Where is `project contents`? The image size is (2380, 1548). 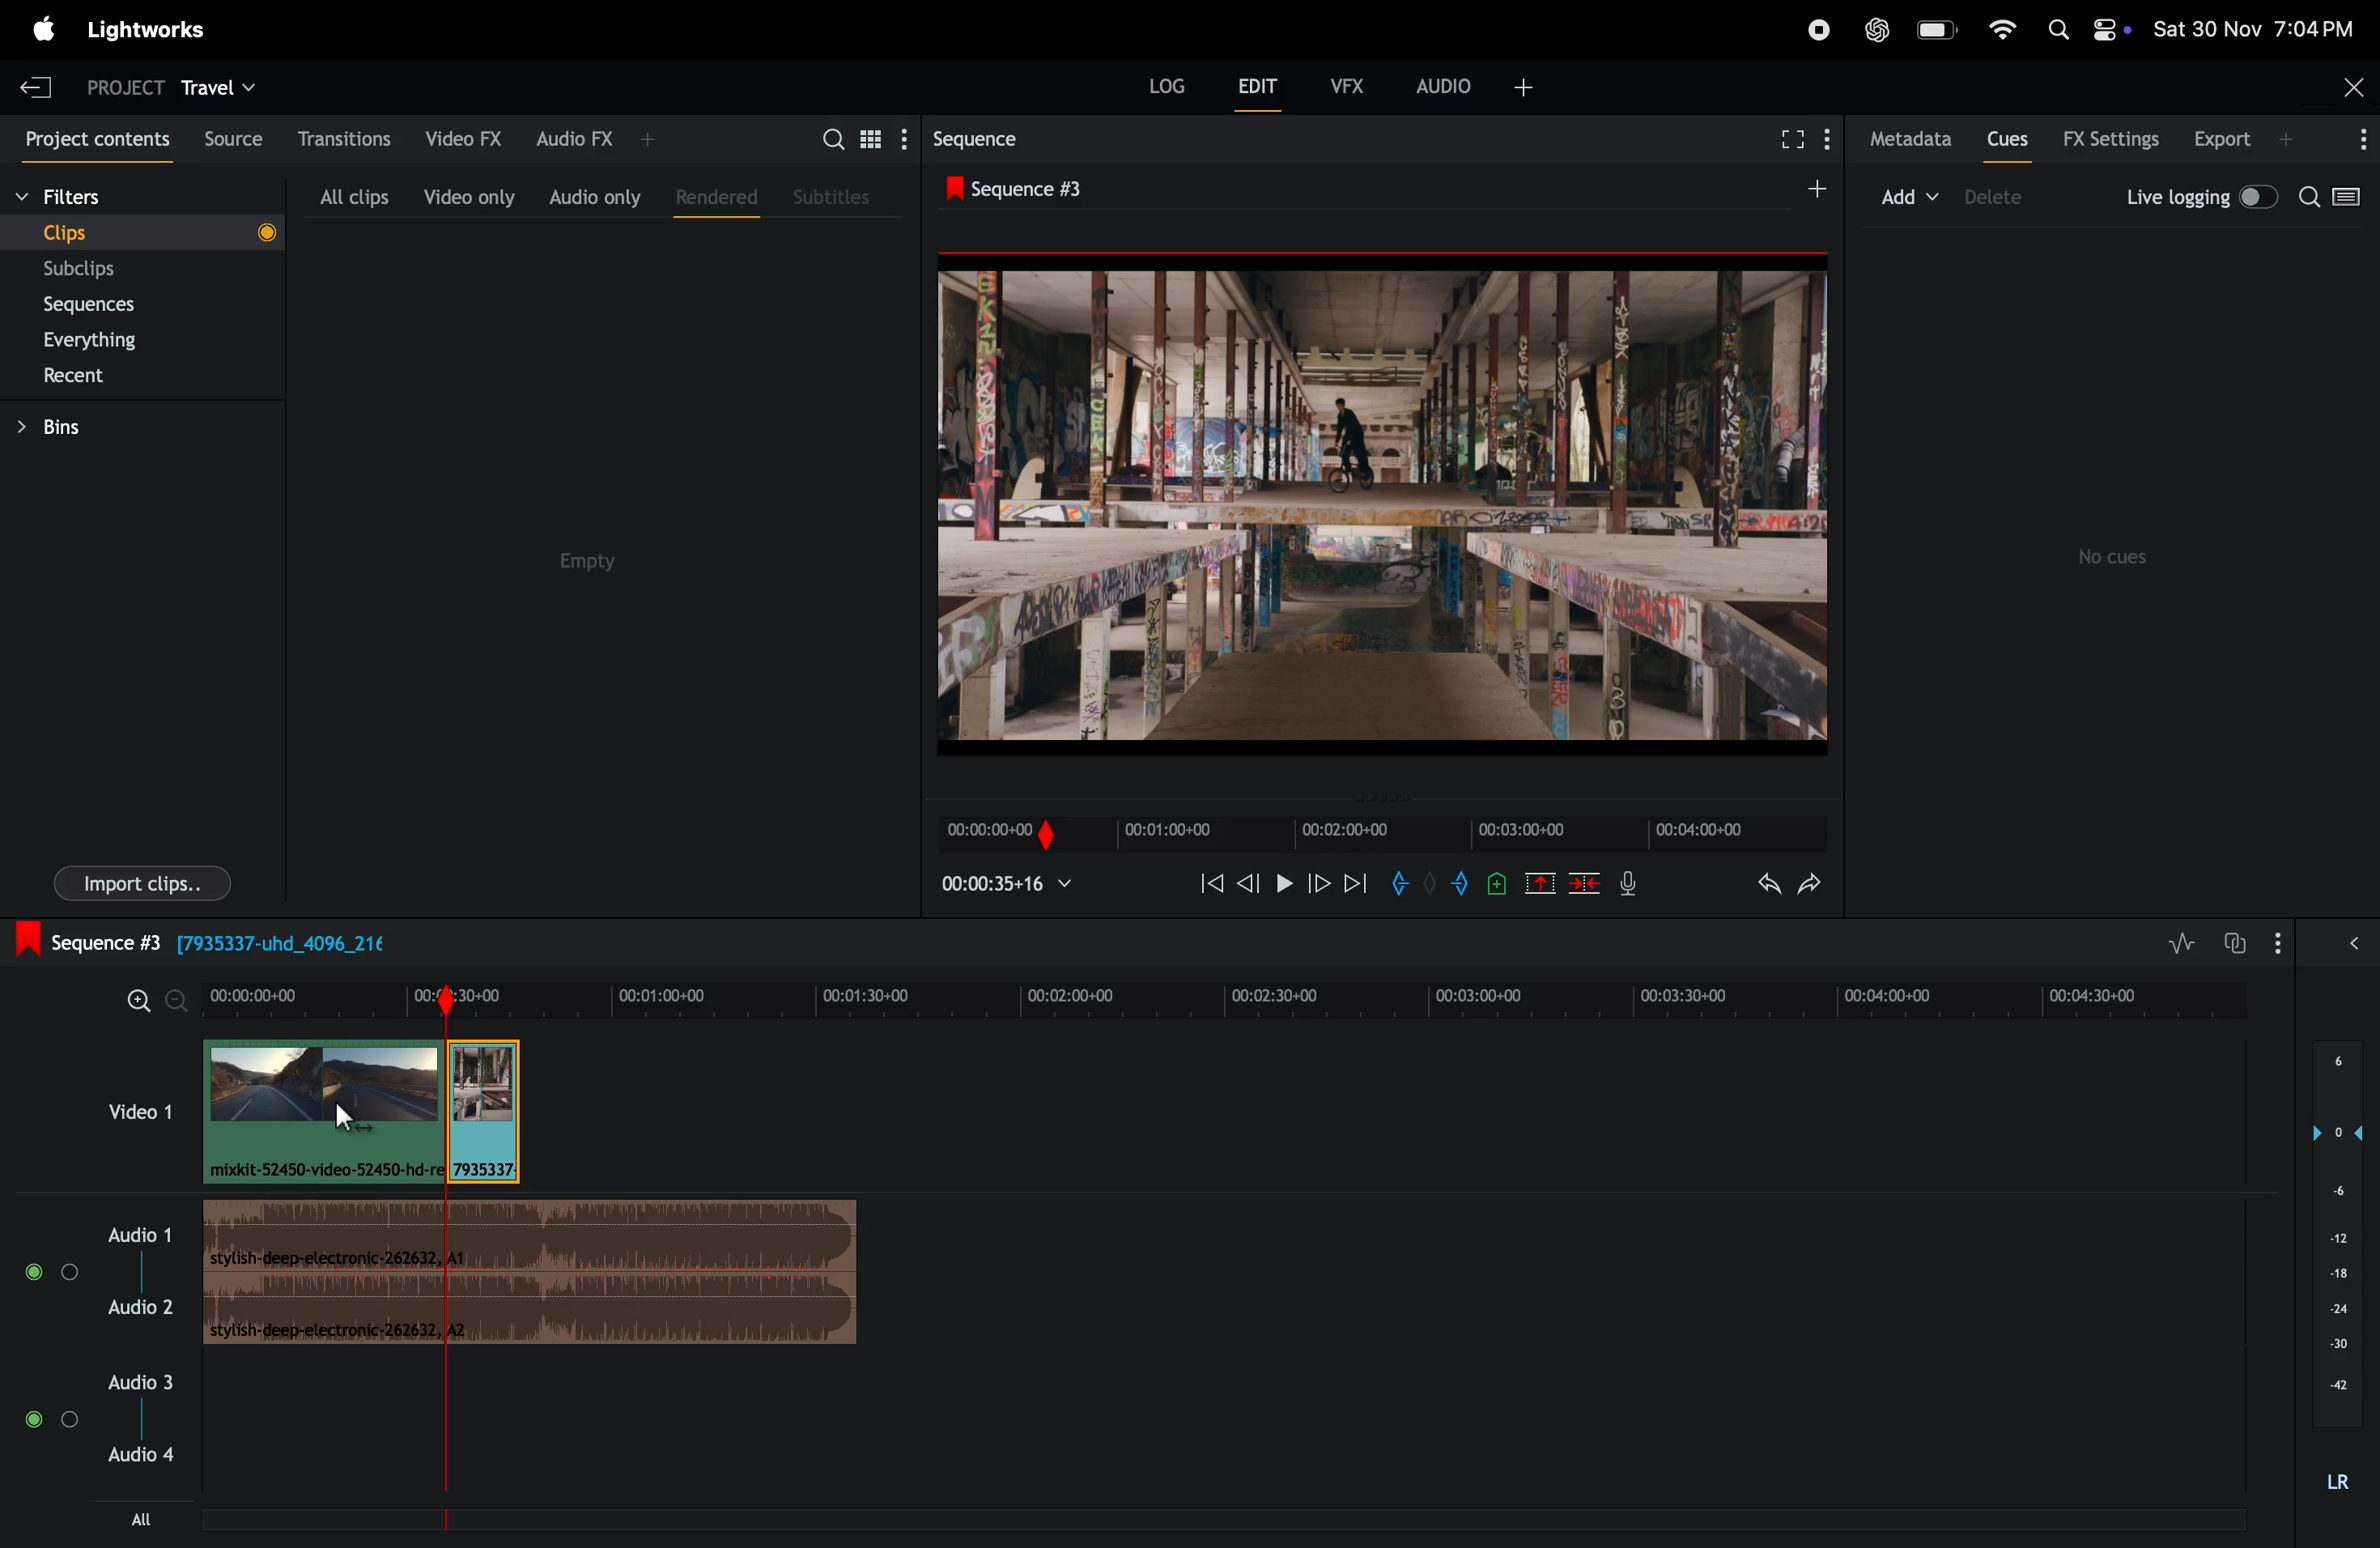
project contents is located at coordinates (88, 136).